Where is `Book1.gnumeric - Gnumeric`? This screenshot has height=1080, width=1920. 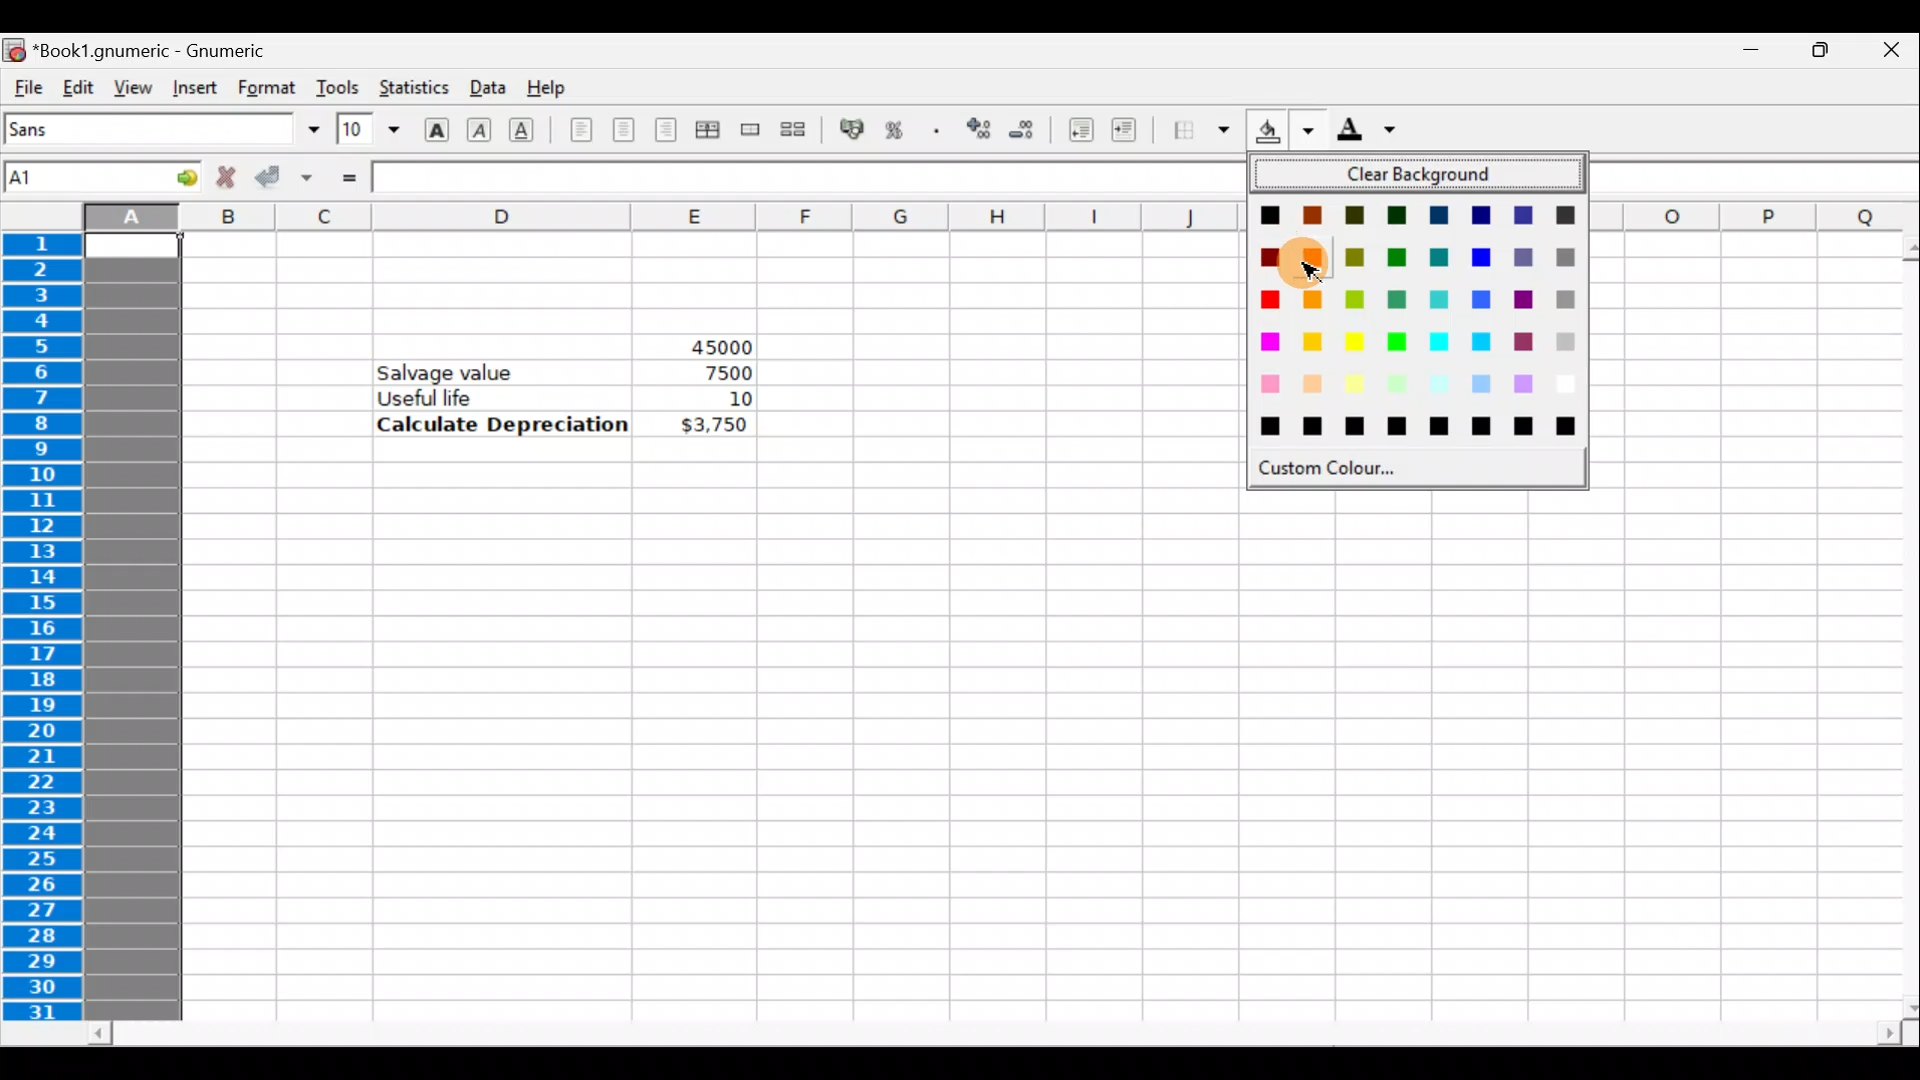 Book1.gnumeric - Gnumeric is located at coordinates (161, 49).